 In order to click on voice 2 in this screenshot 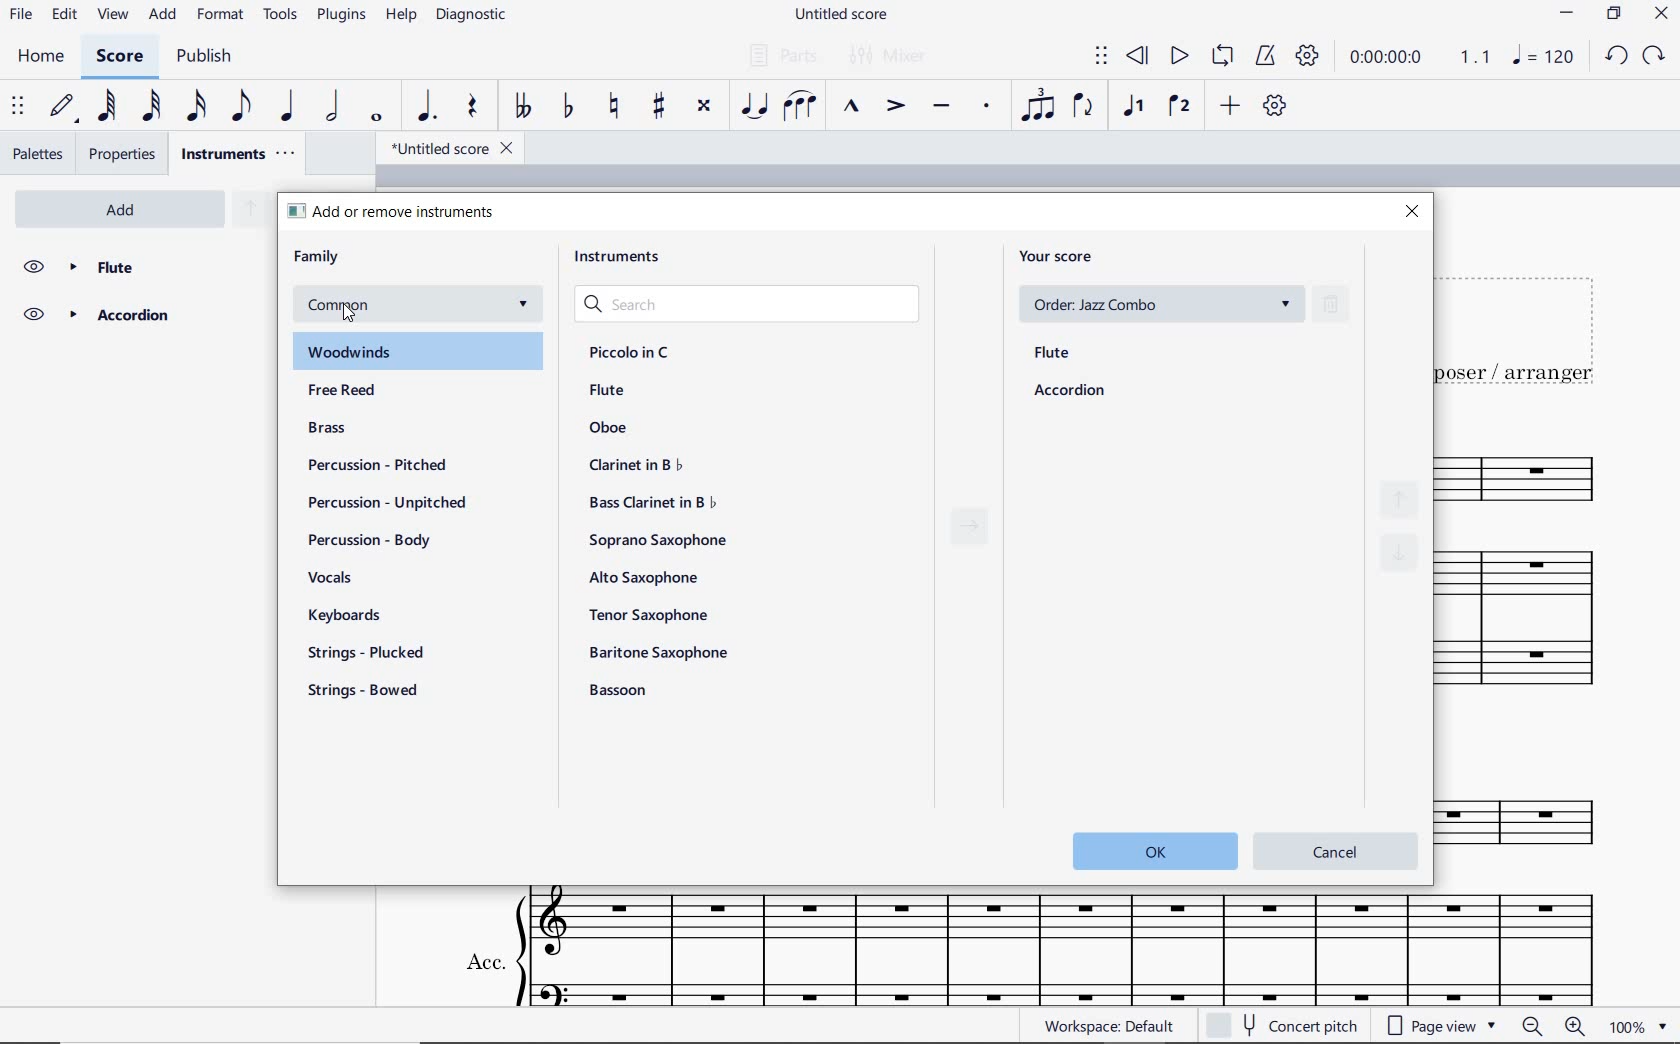, I will do `click(1179, 107)`.